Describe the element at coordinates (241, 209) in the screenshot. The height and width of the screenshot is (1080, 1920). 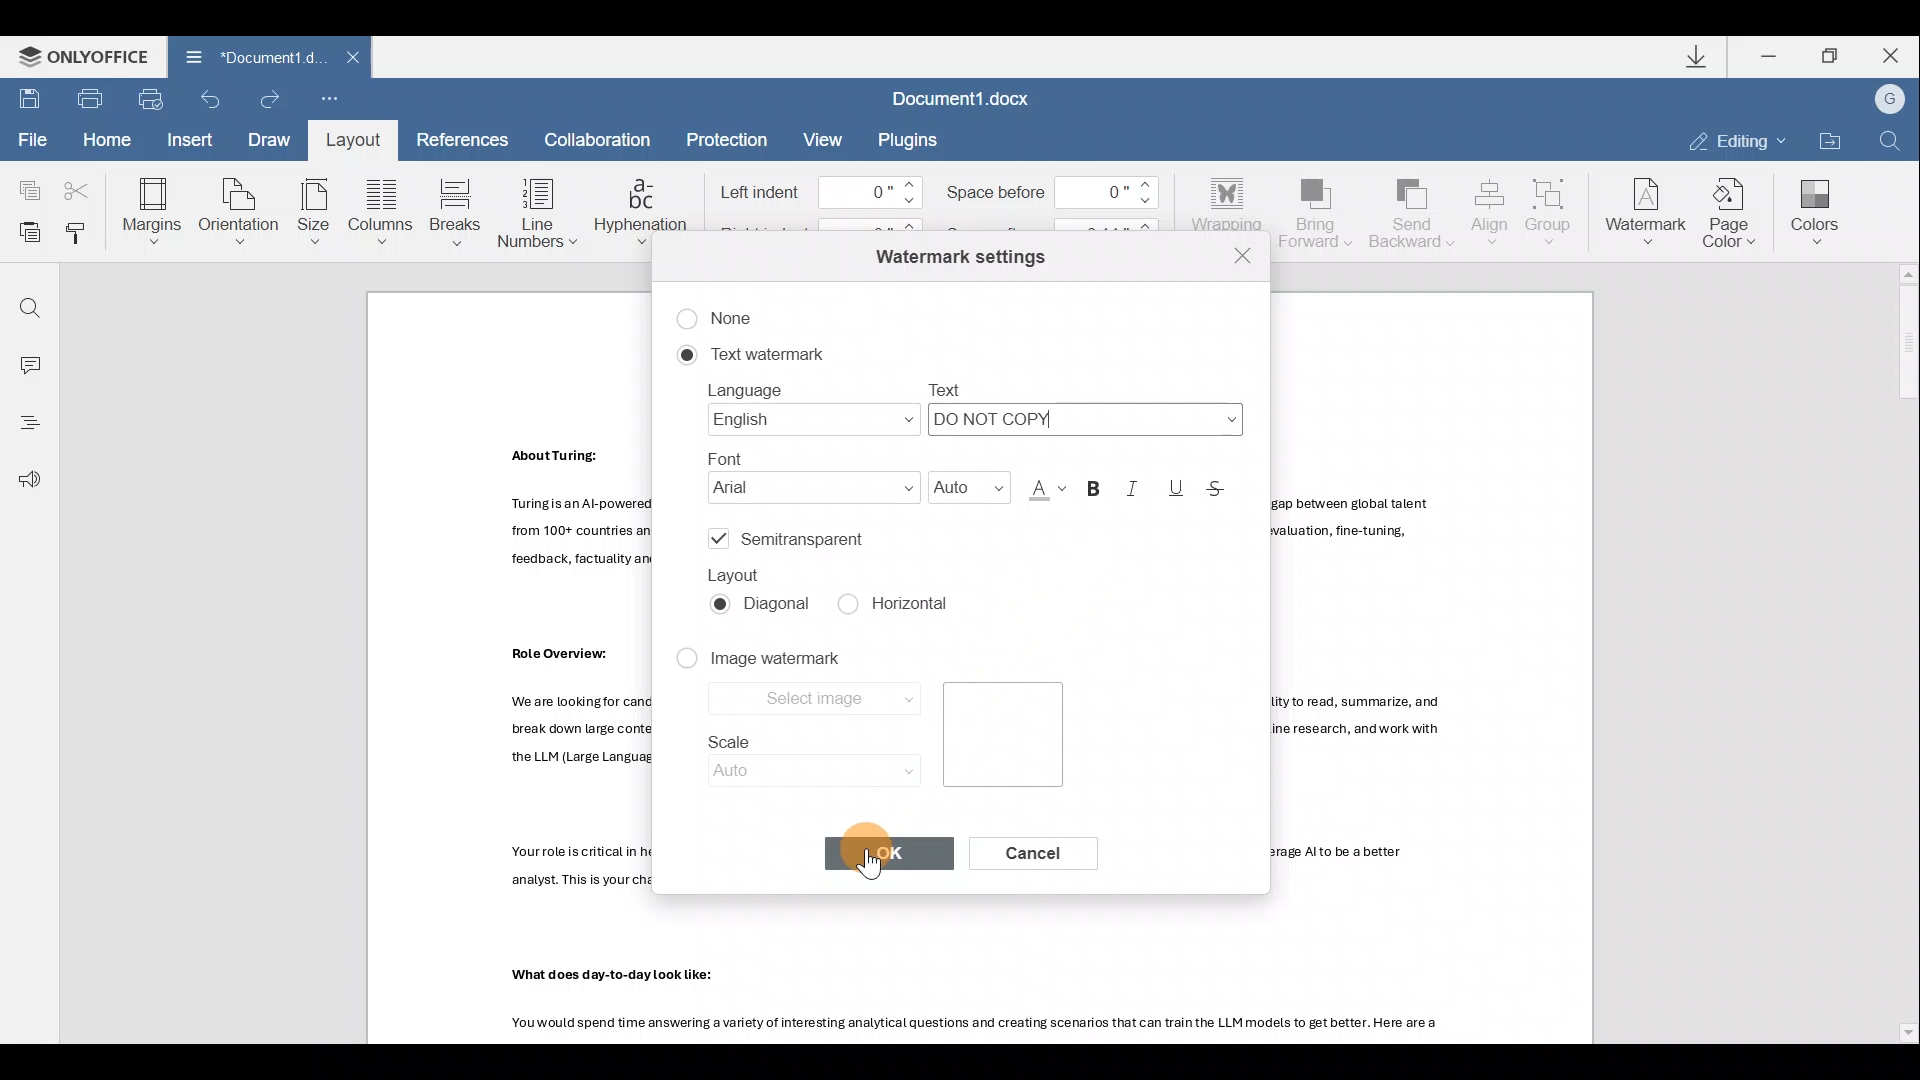
I see `Orientation` at that location.